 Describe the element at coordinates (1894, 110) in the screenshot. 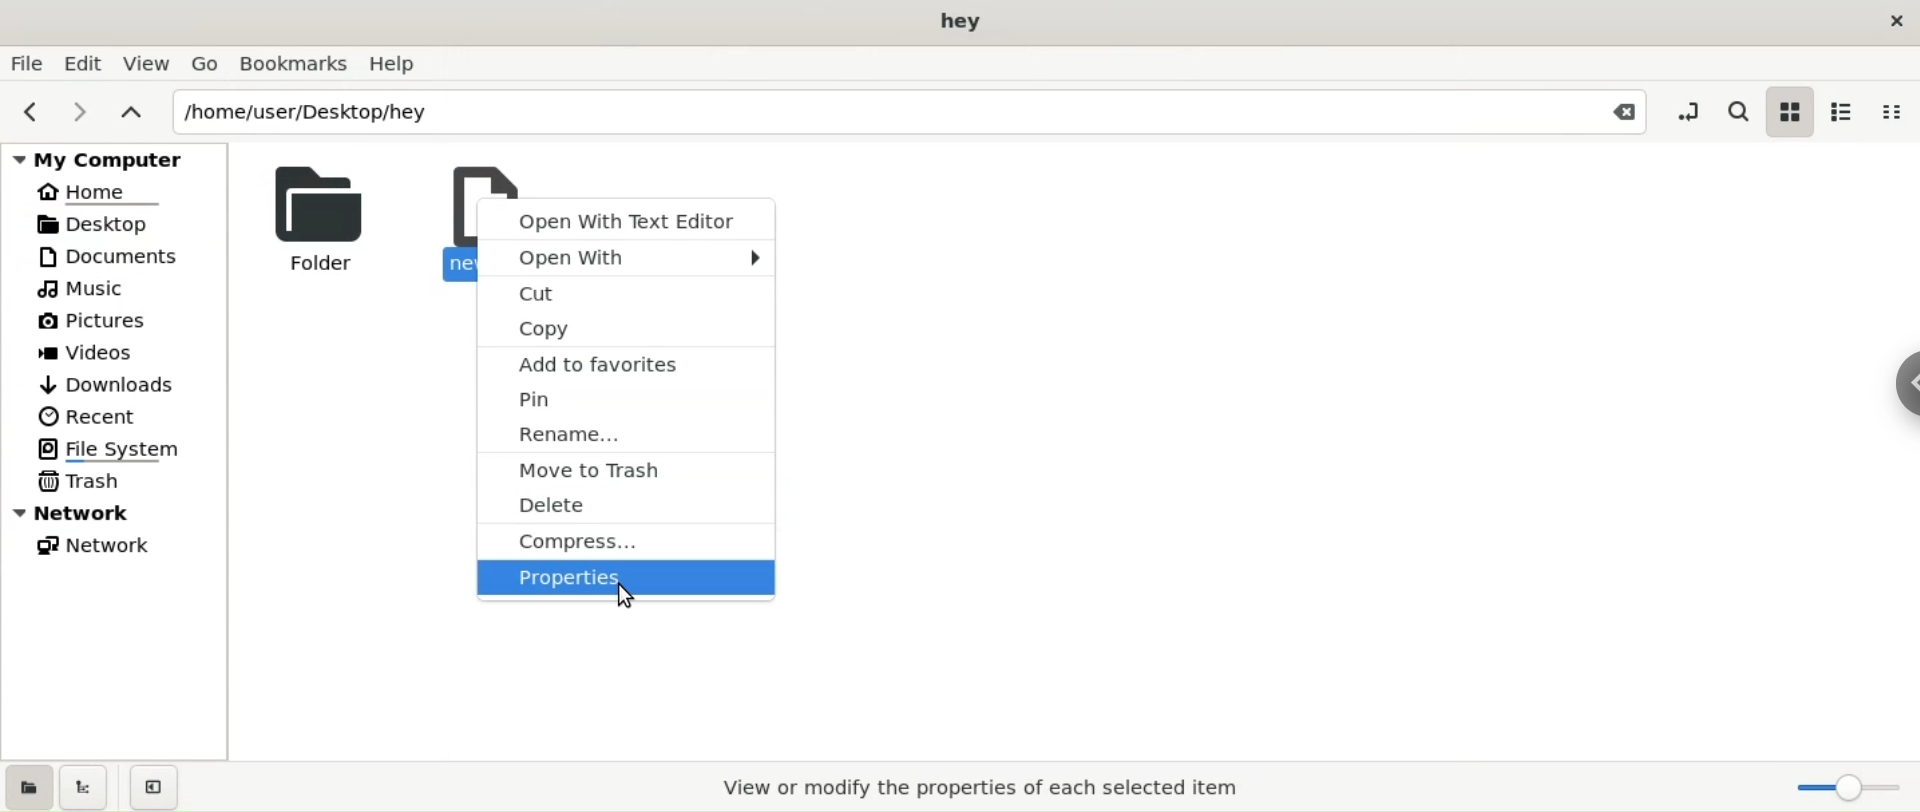

I see `compact view` at that location.